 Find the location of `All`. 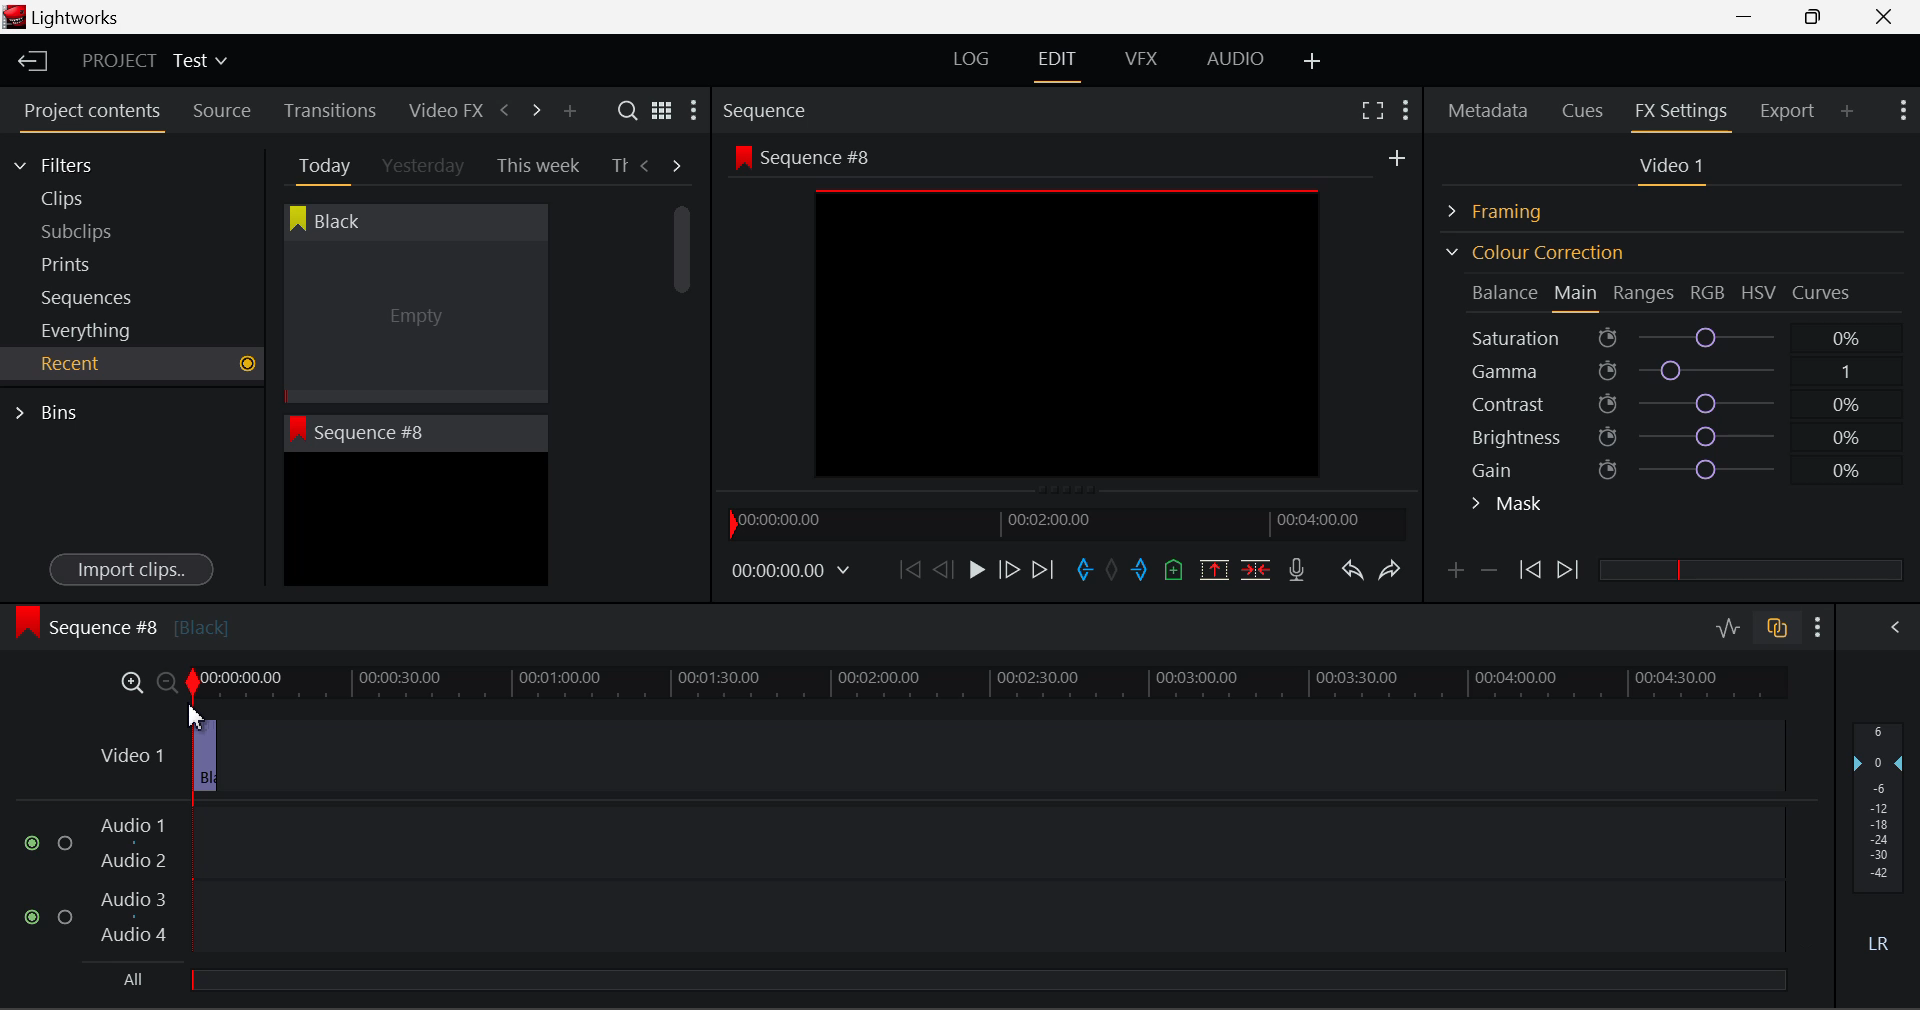

All is located at coordinates (134, 980).